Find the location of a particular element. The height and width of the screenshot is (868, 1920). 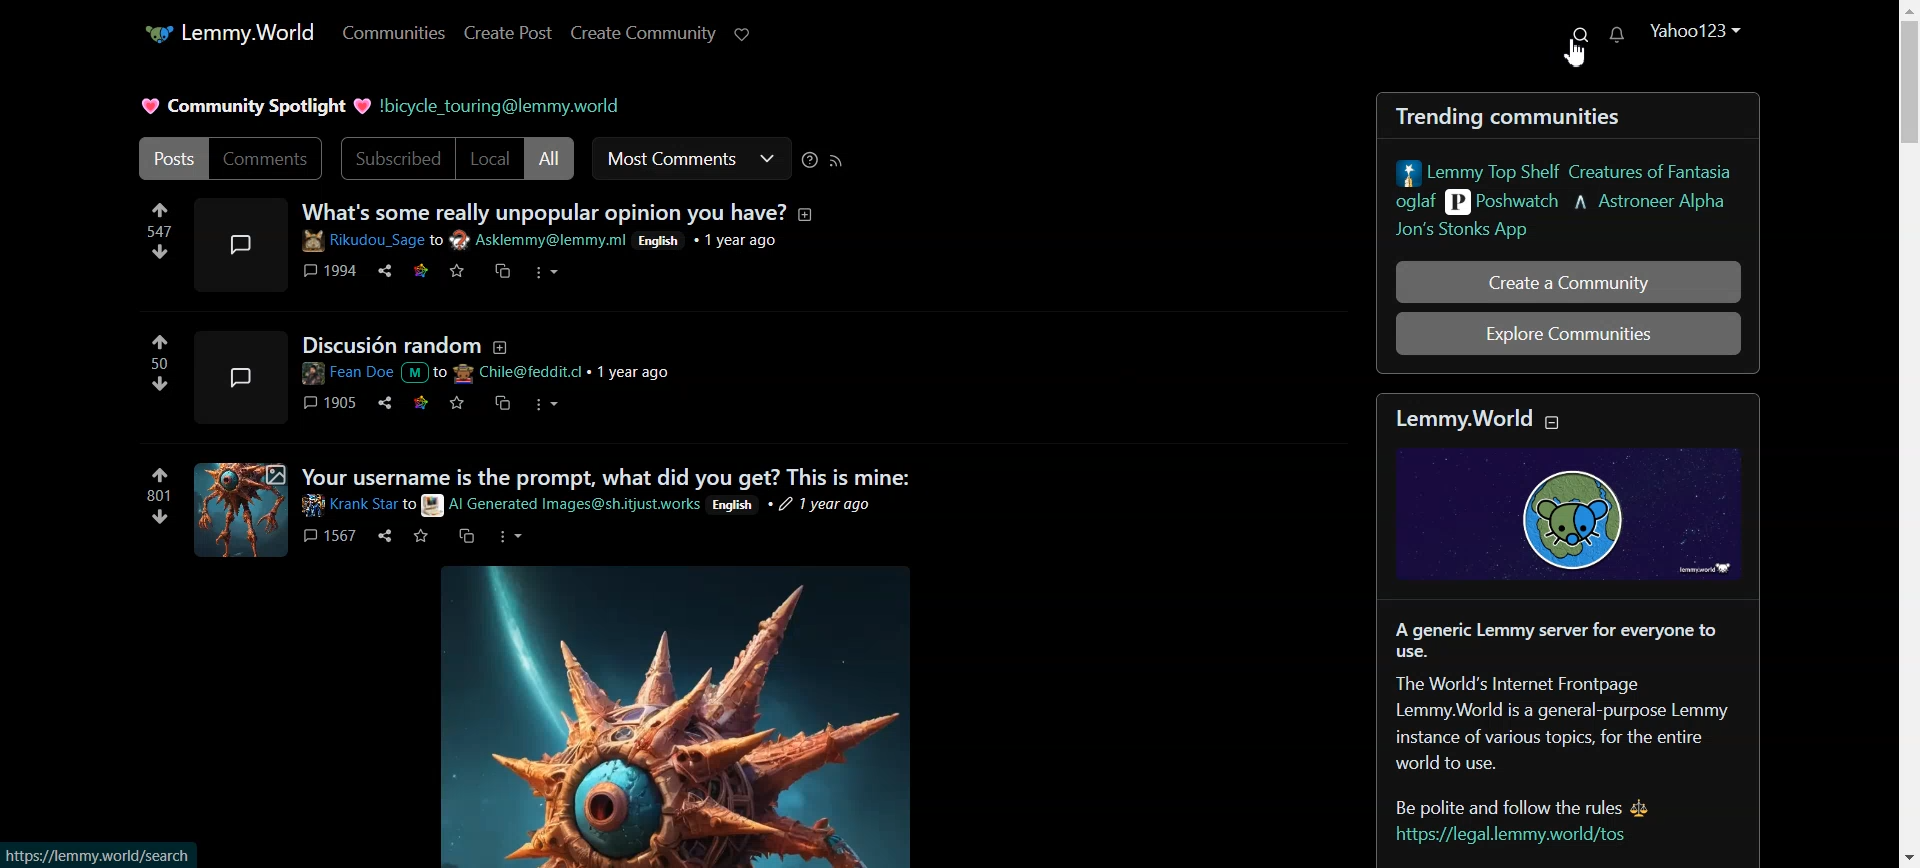

link is located at coordinates (418, 269).